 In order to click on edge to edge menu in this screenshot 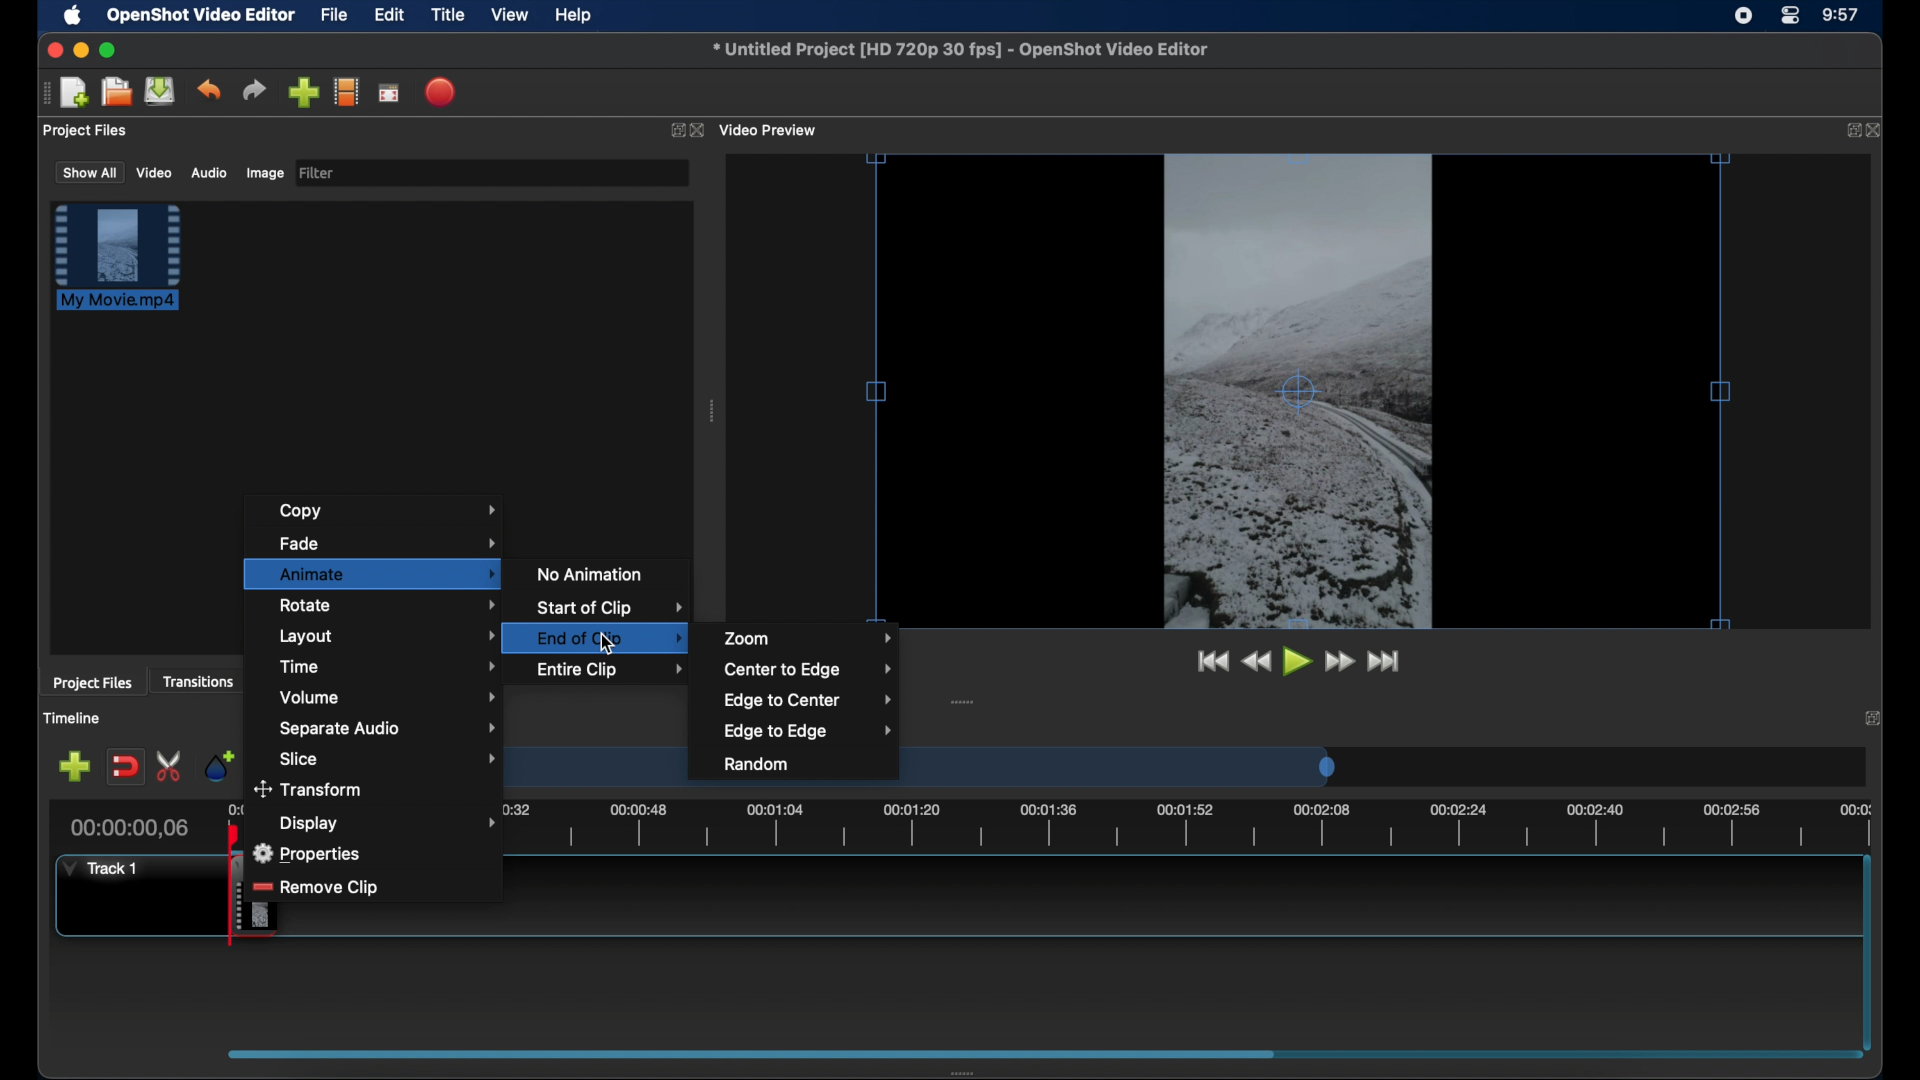, I will do `click(808, 732)`.